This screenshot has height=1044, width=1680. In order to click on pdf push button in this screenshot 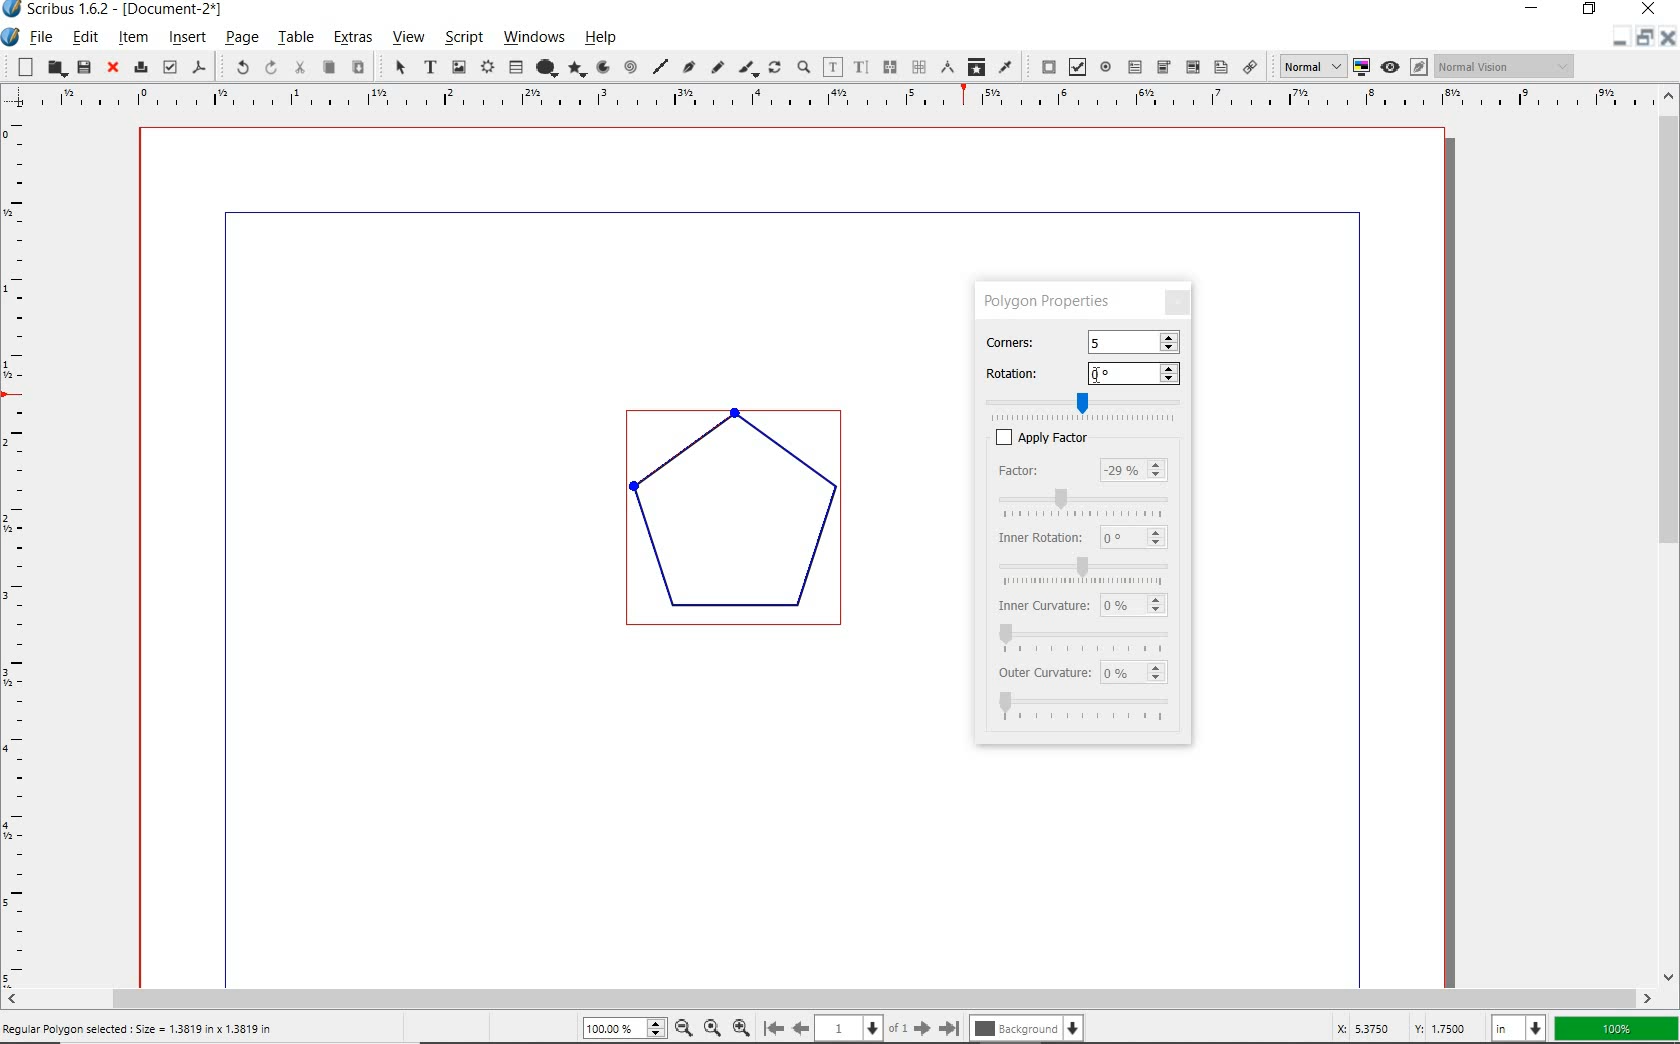, I will do `click(1044, 66)`.